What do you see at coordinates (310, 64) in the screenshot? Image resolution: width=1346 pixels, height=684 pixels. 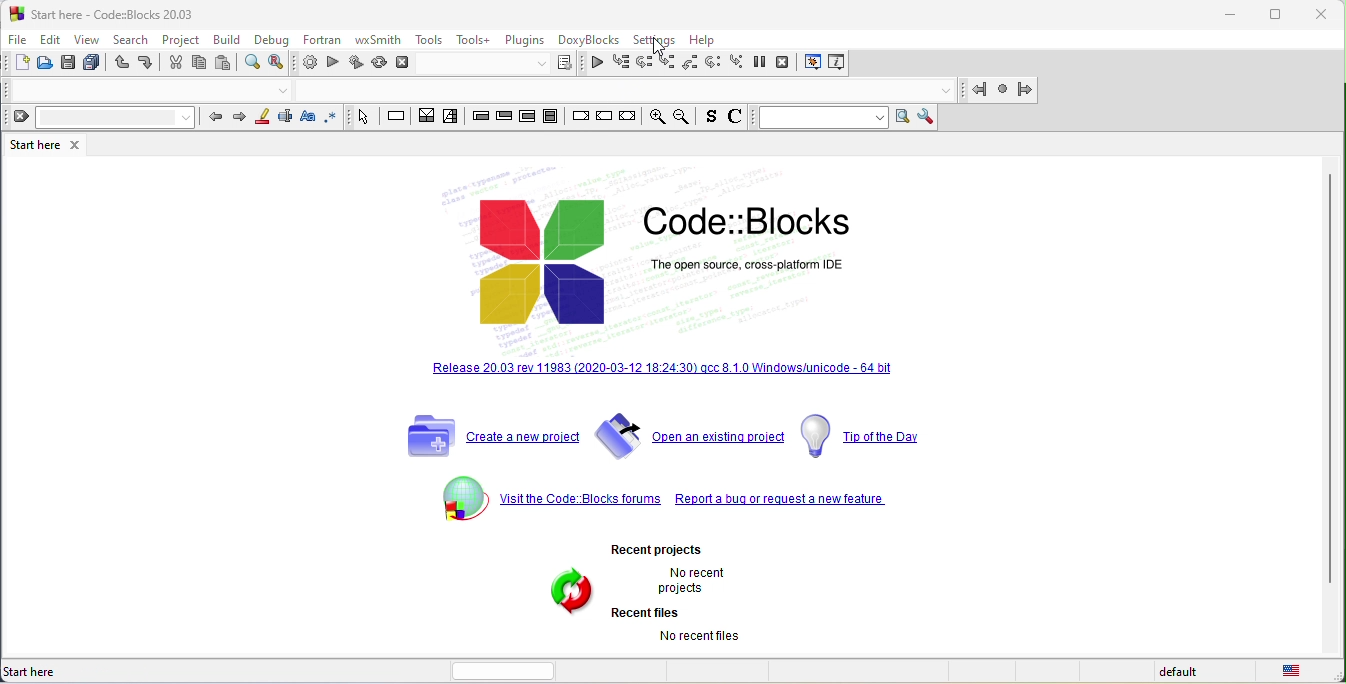 I see `build` at bounding box center [310, 64].